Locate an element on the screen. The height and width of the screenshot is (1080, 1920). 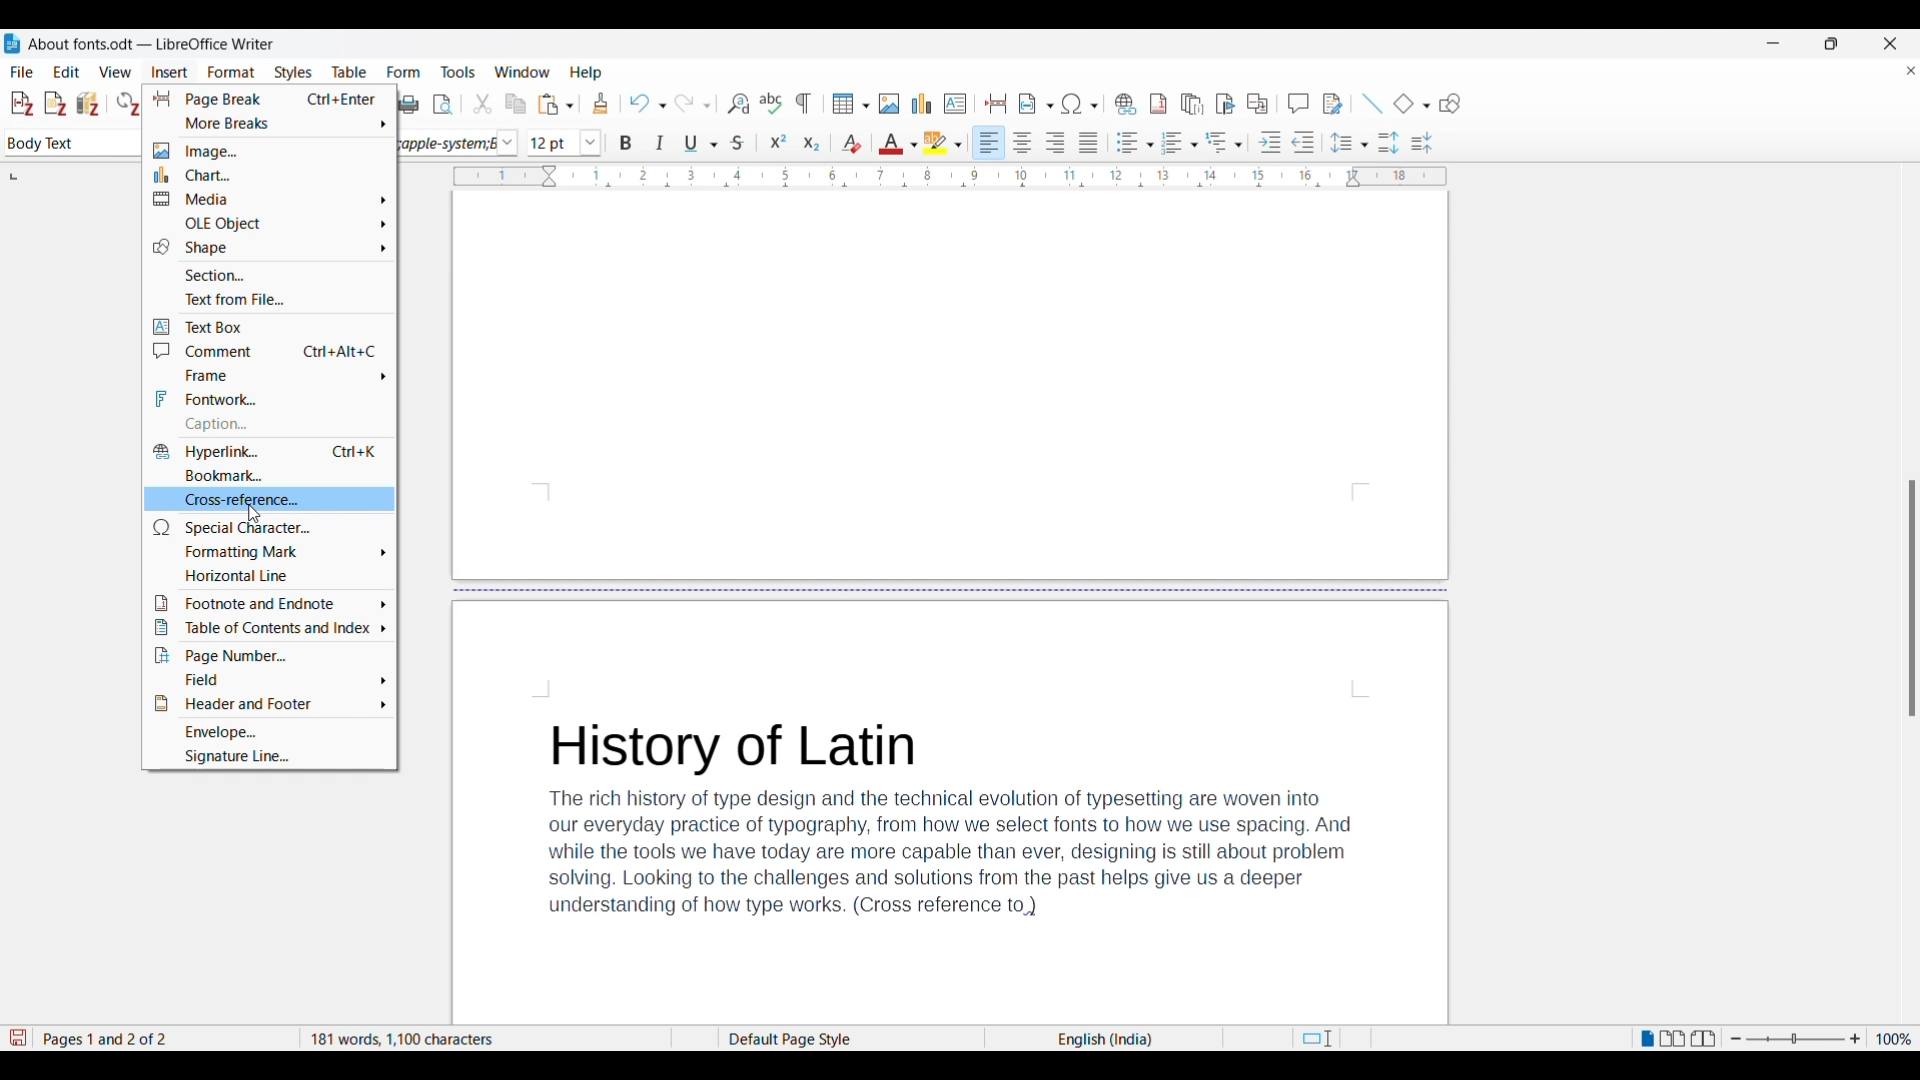
Page break in document is located at coordinates (952, 589).